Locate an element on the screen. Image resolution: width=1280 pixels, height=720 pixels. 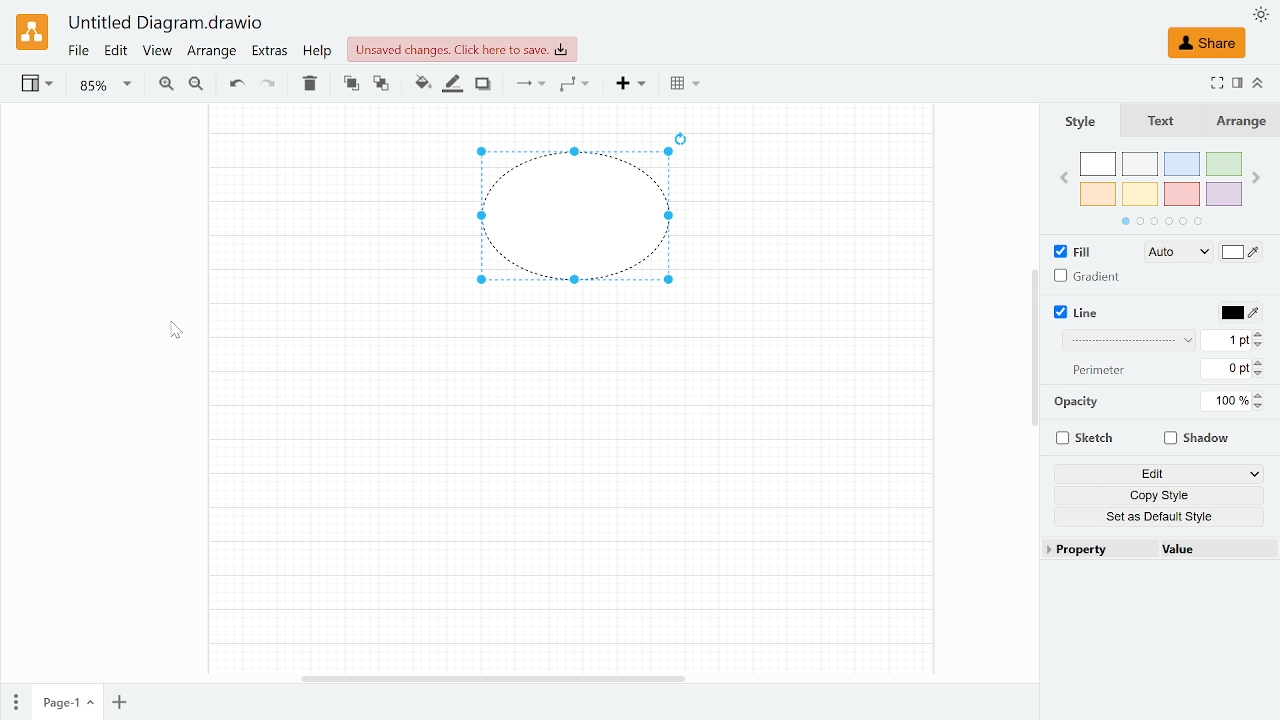
View is located at coordinates (157, 52).